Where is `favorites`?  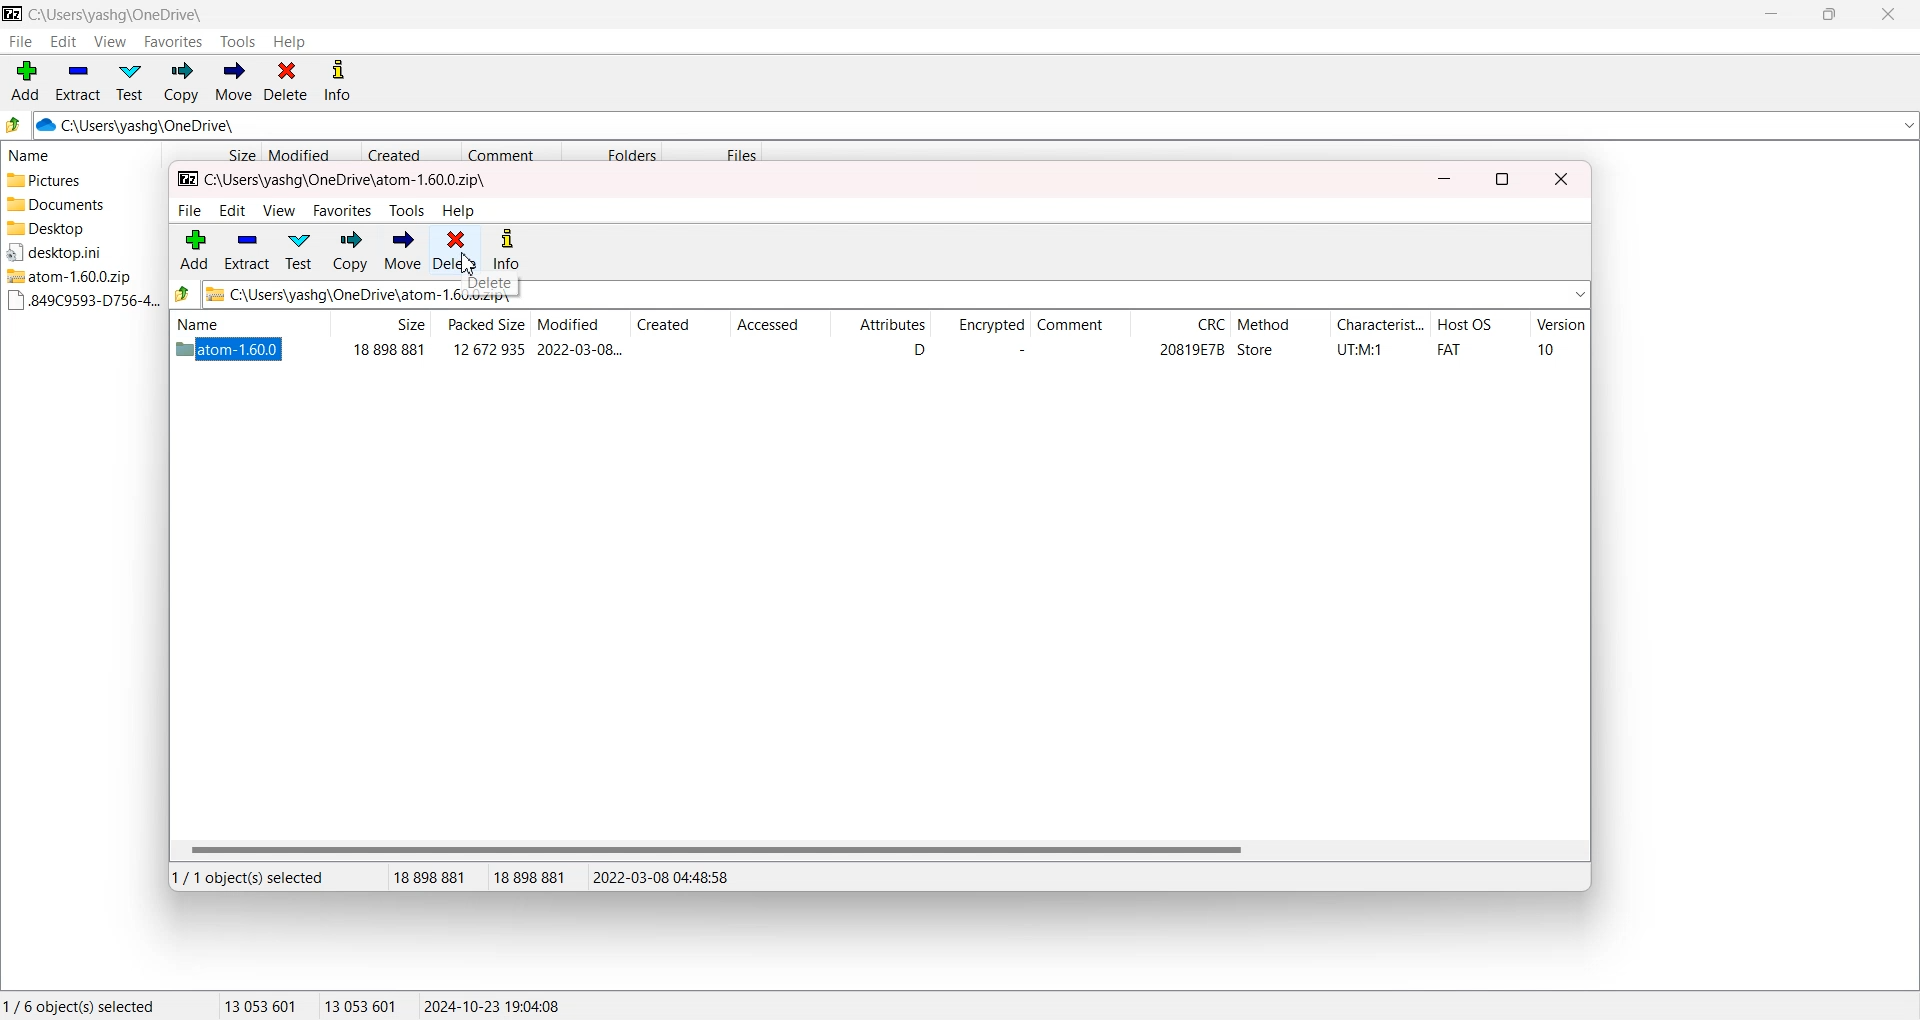
favorites is located at coordinates (344, 211).